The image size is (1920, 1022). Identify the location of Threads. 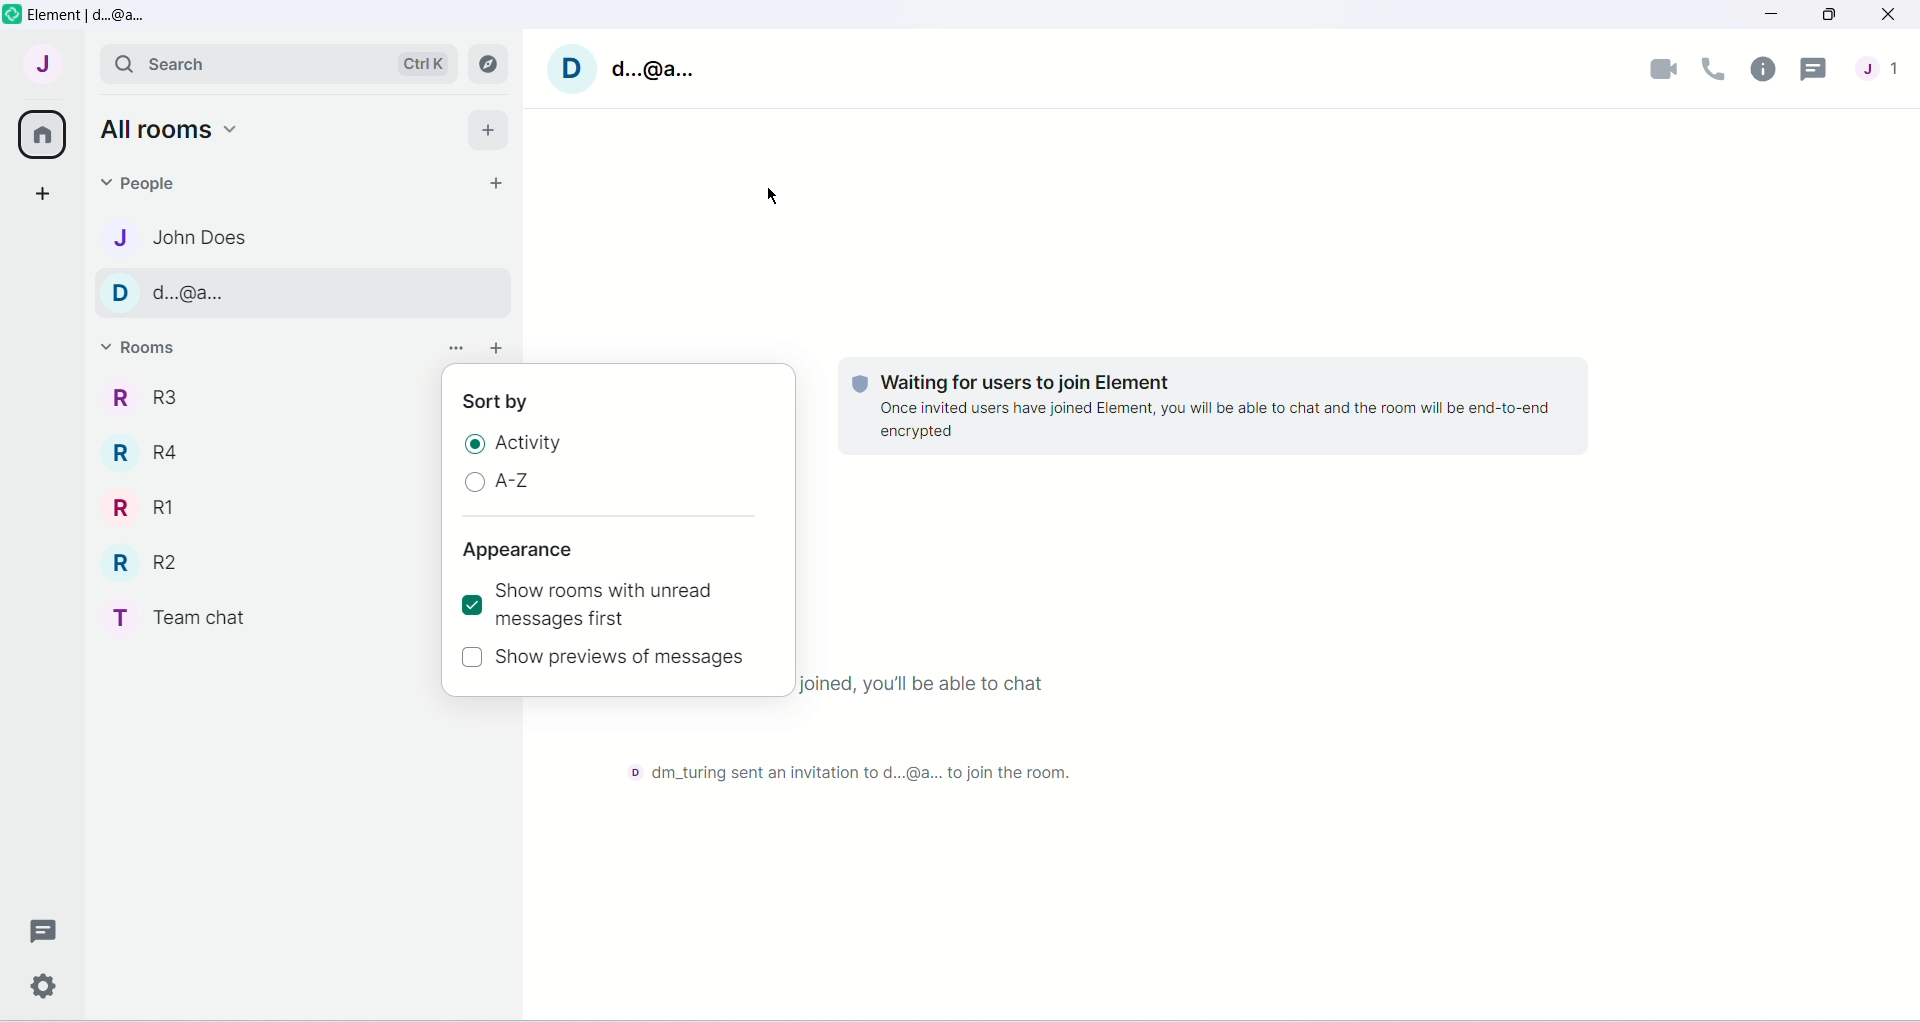
(1818, 69).